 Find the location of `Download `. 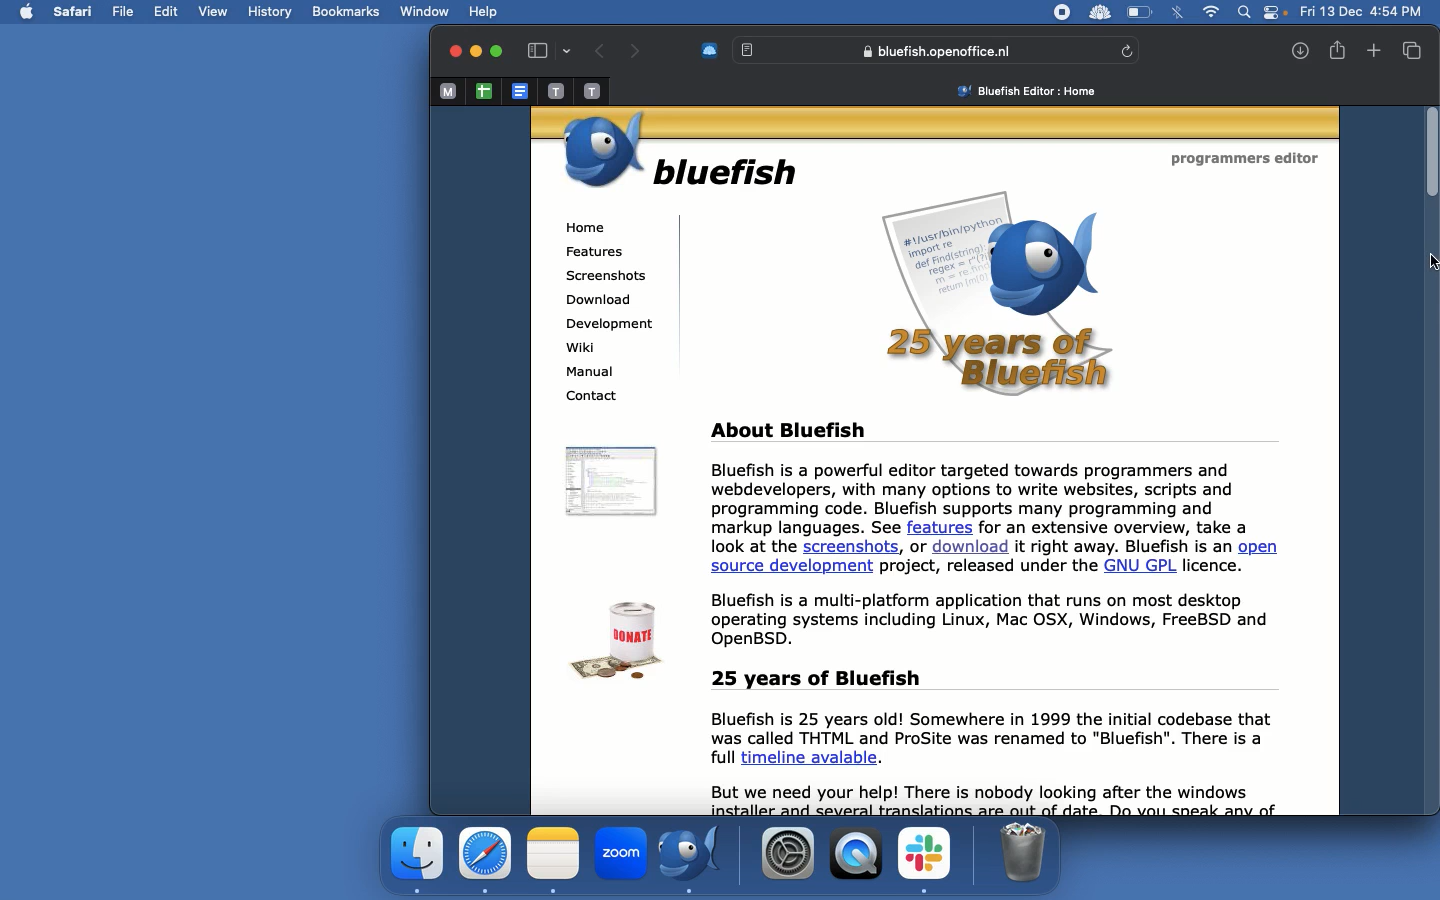

Download  is located at coordinates (586, 298).